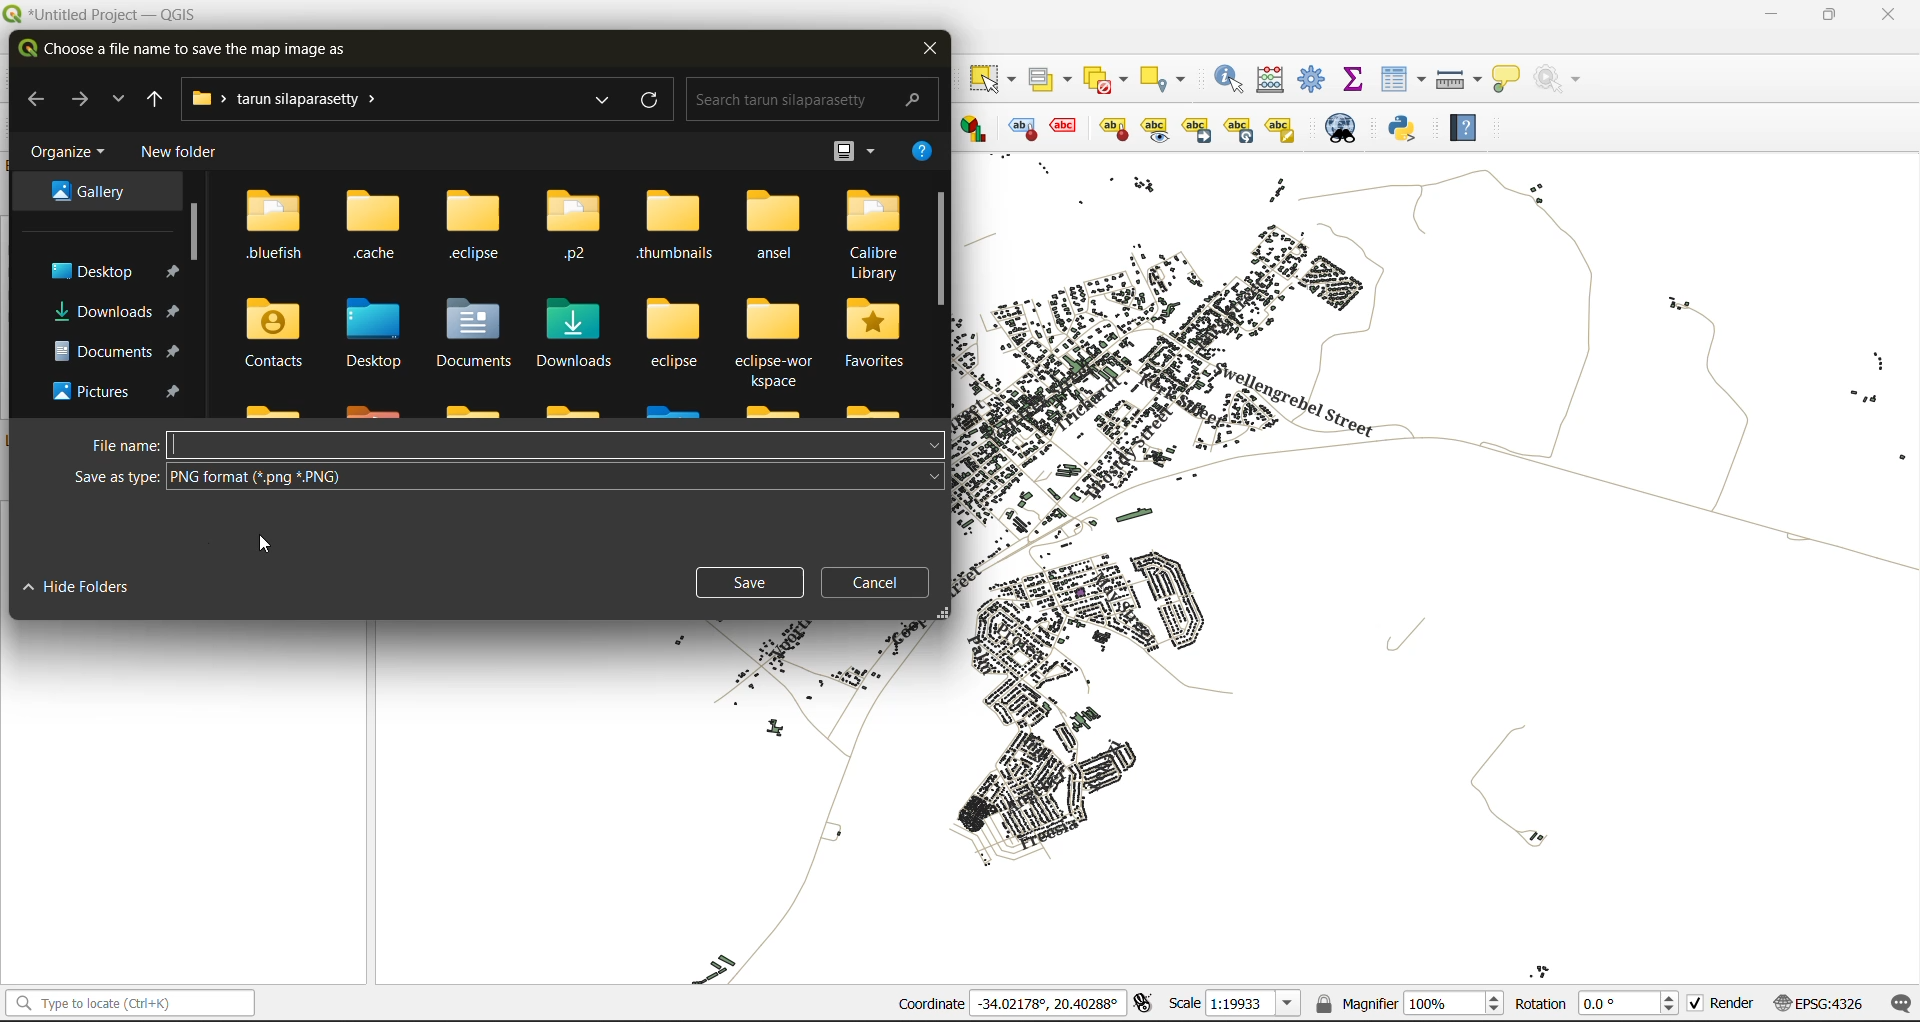 The image size is (1920, 1022). What do you see at coordinates (1459, 78) in the screenshot?
I see `measure line` at bounding box center [1459, 78].